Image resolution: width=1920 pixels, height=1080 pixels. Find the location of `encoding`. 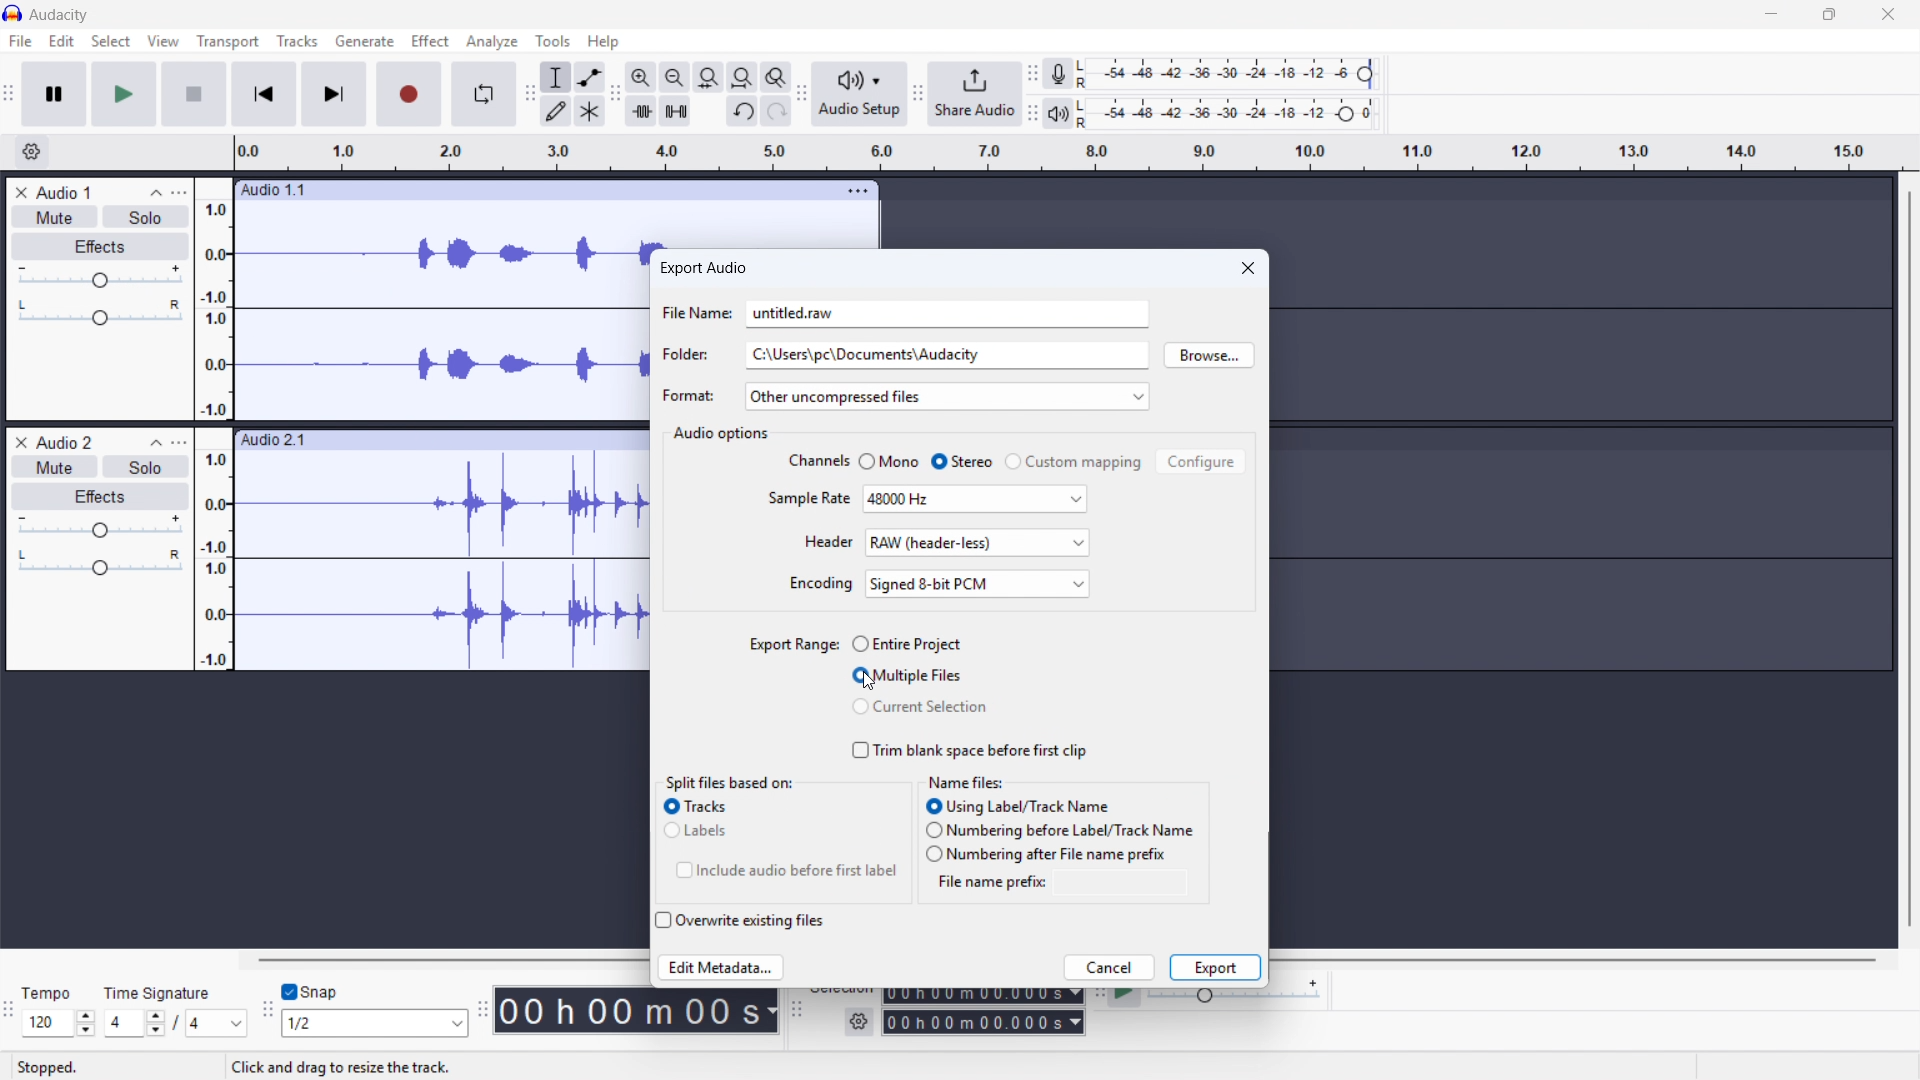

encoding is located at coordinates (822, 583).